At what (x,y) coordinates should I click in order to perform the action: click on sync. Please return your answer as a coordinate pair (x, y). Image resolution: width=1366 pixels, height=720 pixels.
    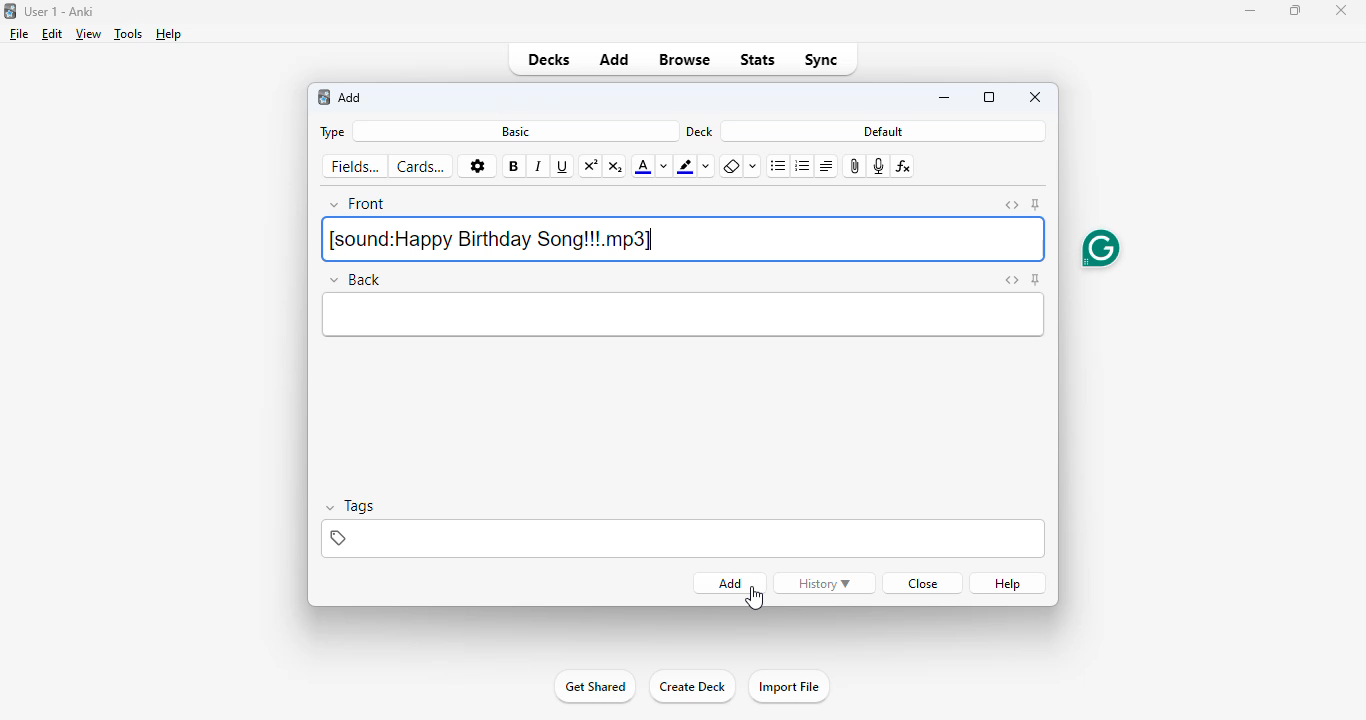
    Looking at the image, I should click on (820, 60).